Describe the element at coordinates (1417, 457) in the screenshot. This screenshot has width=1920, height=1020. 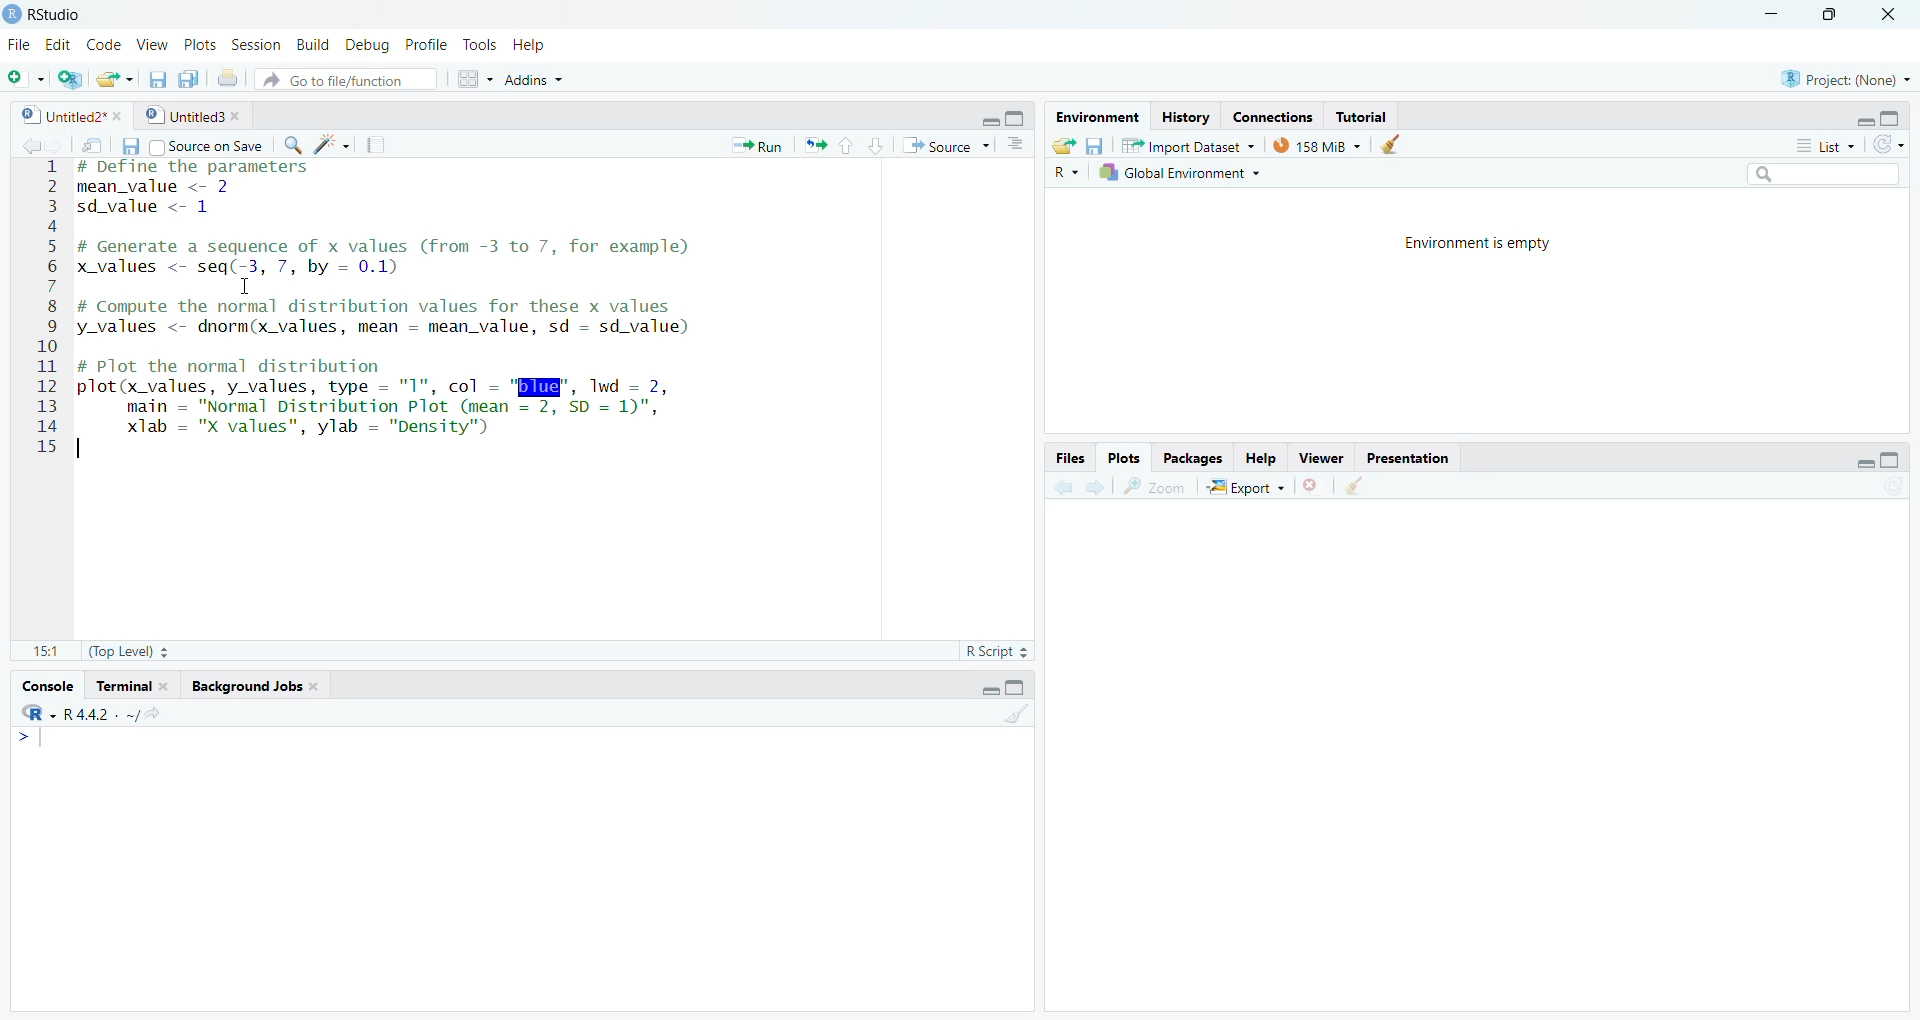
I see `Presentation` at that location.